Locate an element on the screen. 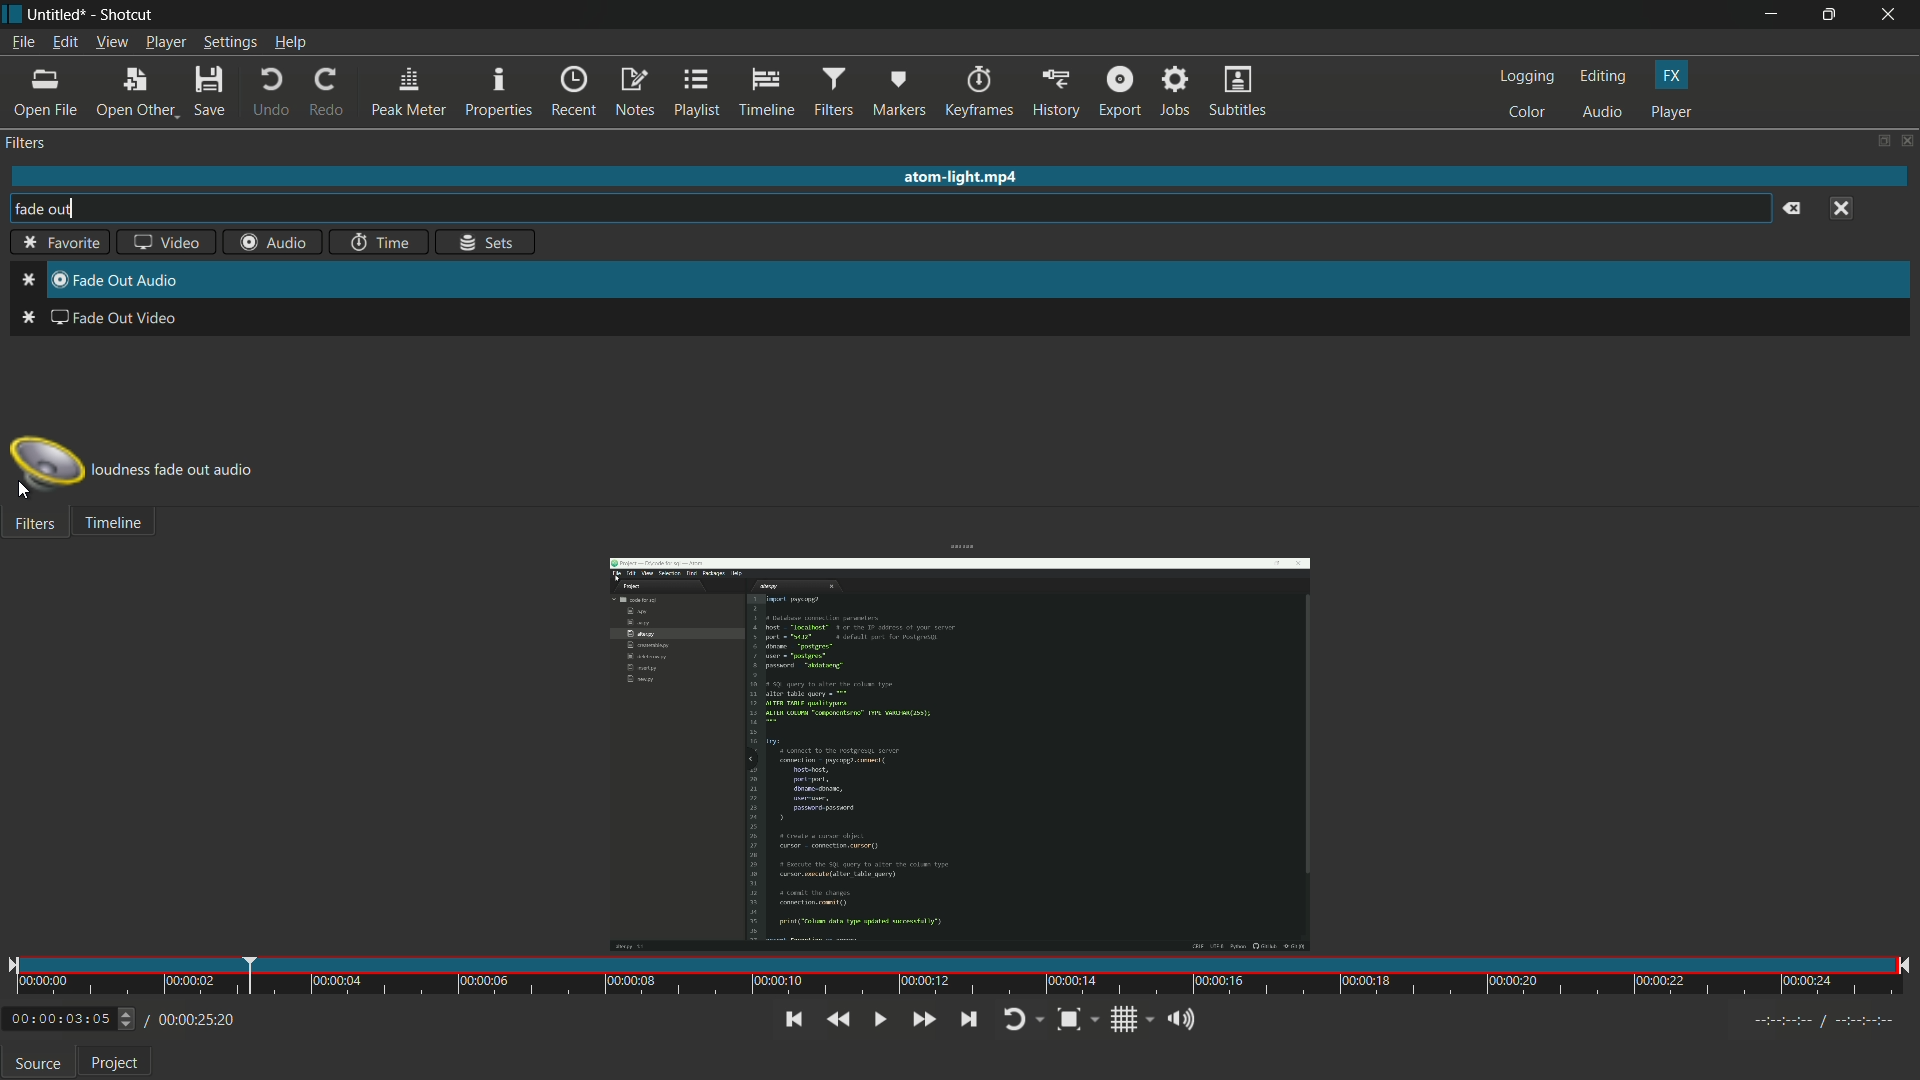 The width and height of the screenshot is (1920, 1080). file menu is located at coordinates (22, 42).